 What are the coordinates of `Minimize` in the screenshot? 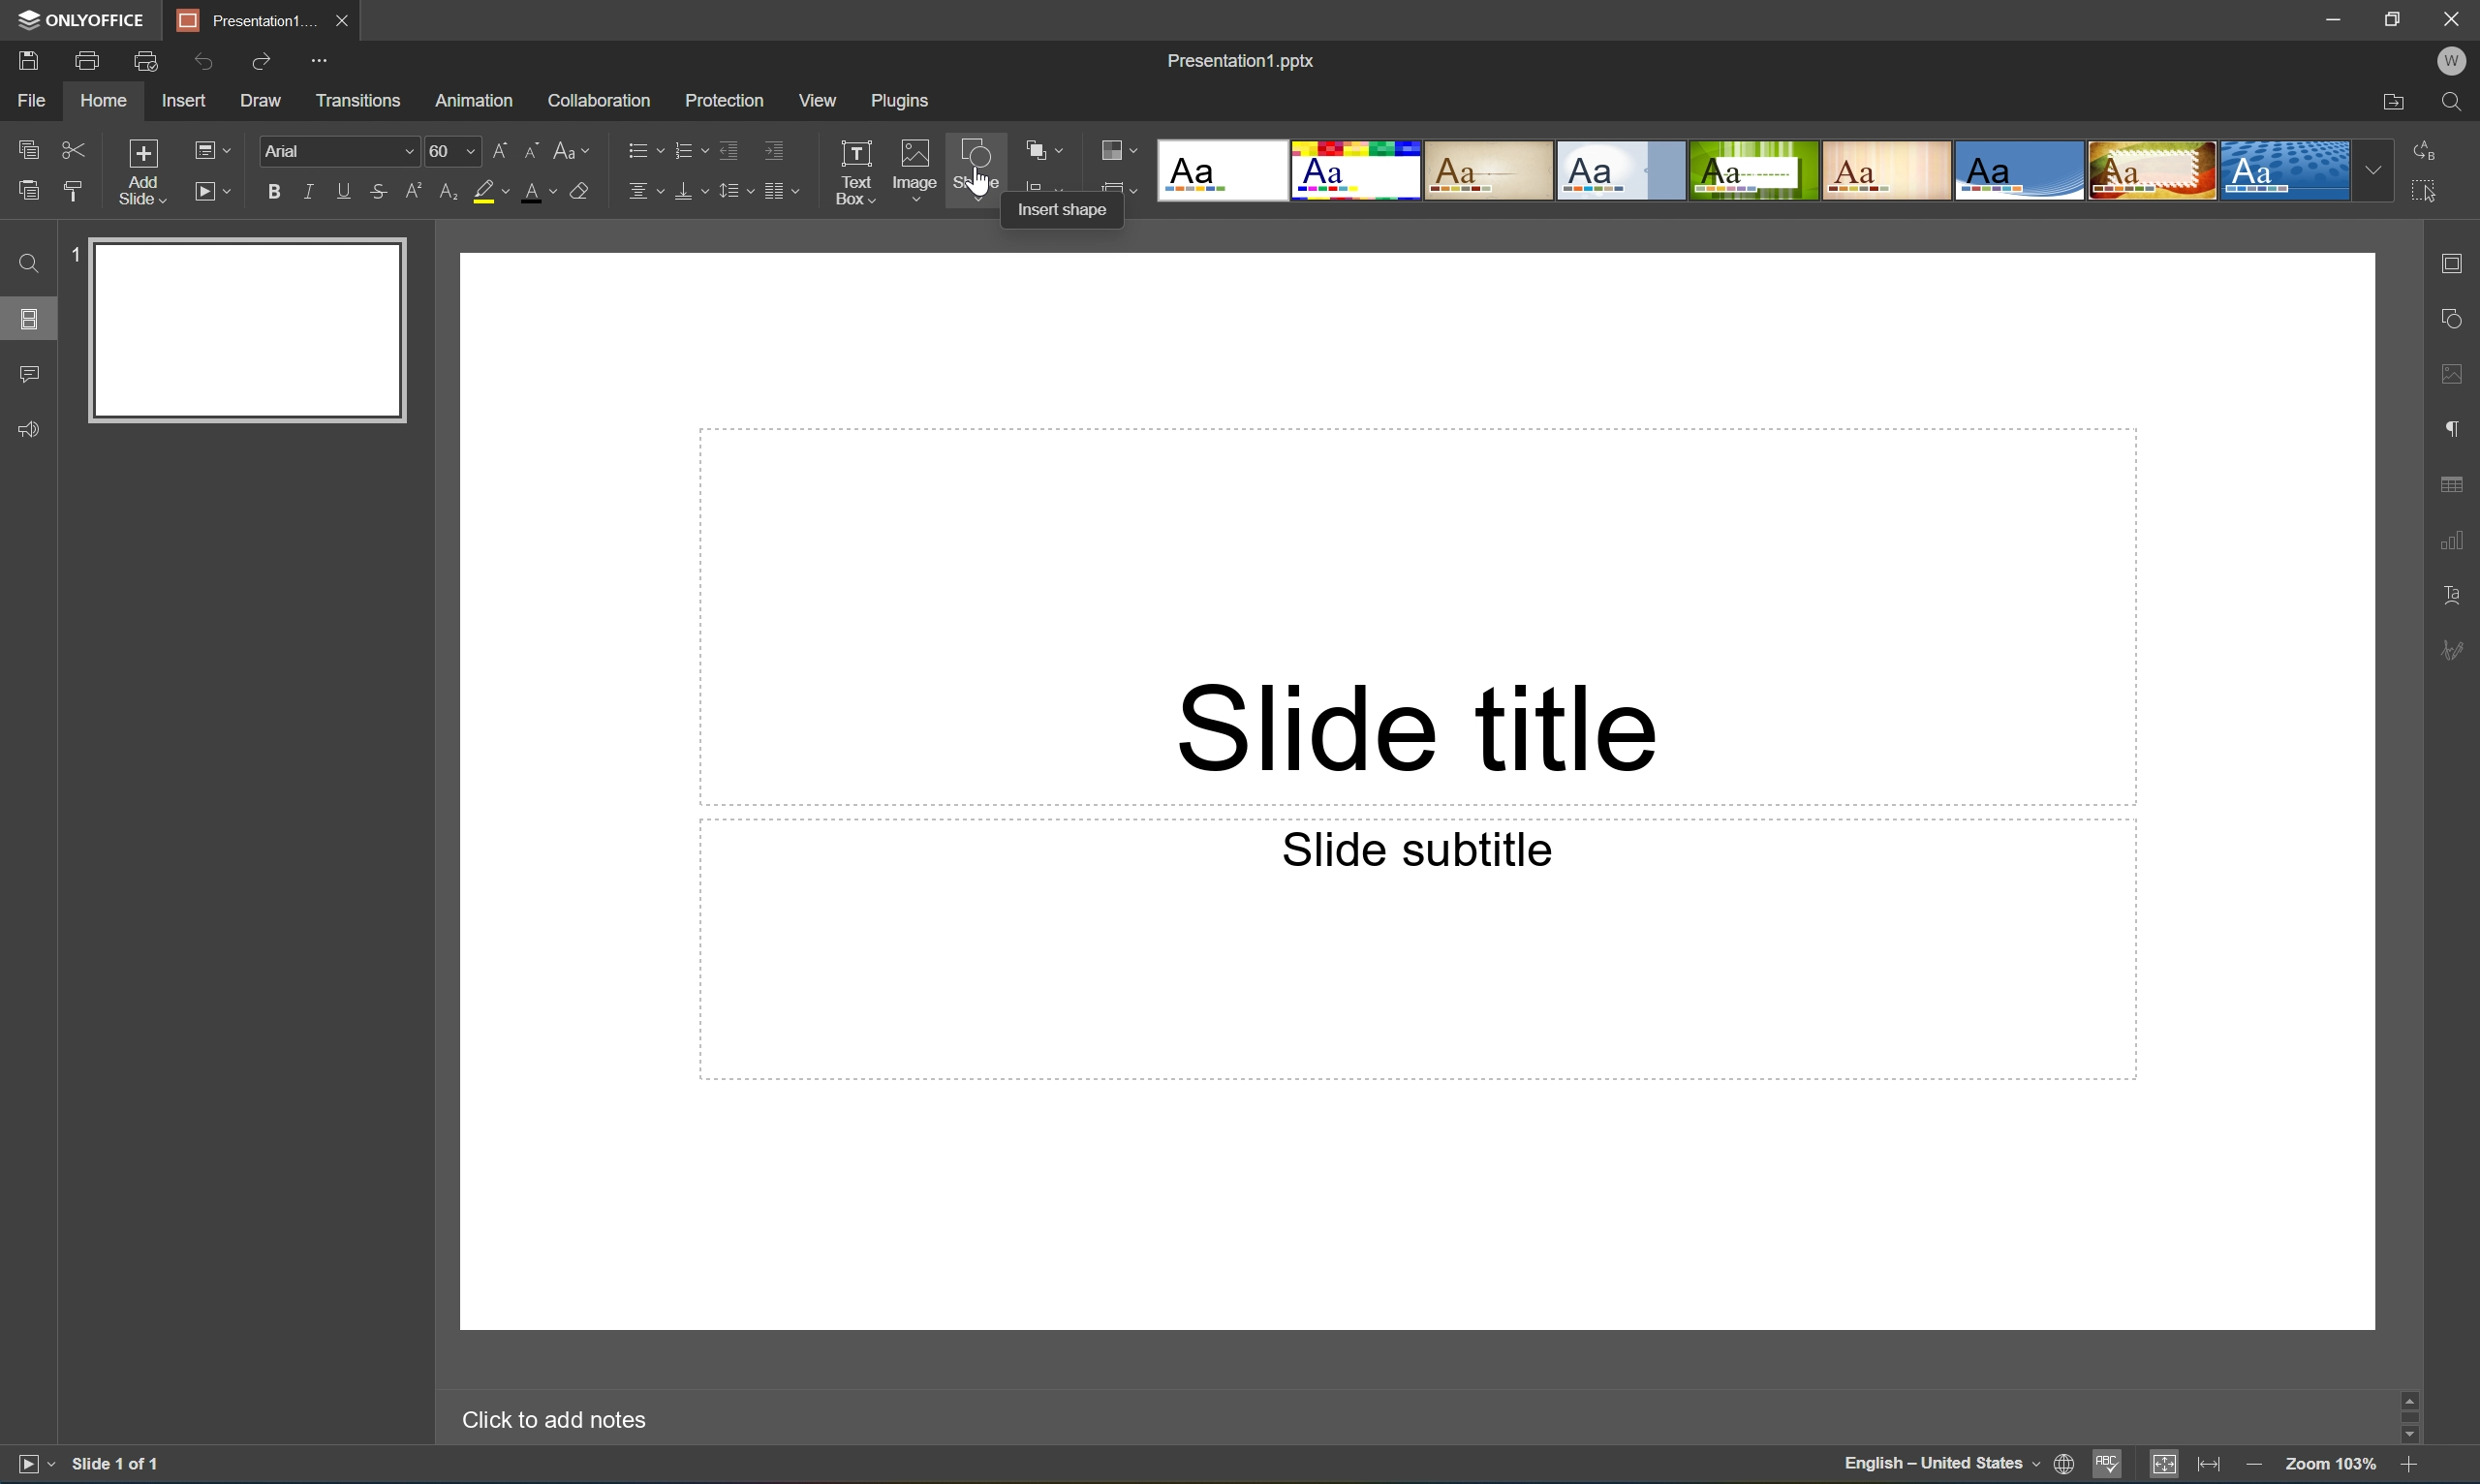 It's located at (2325, 17).